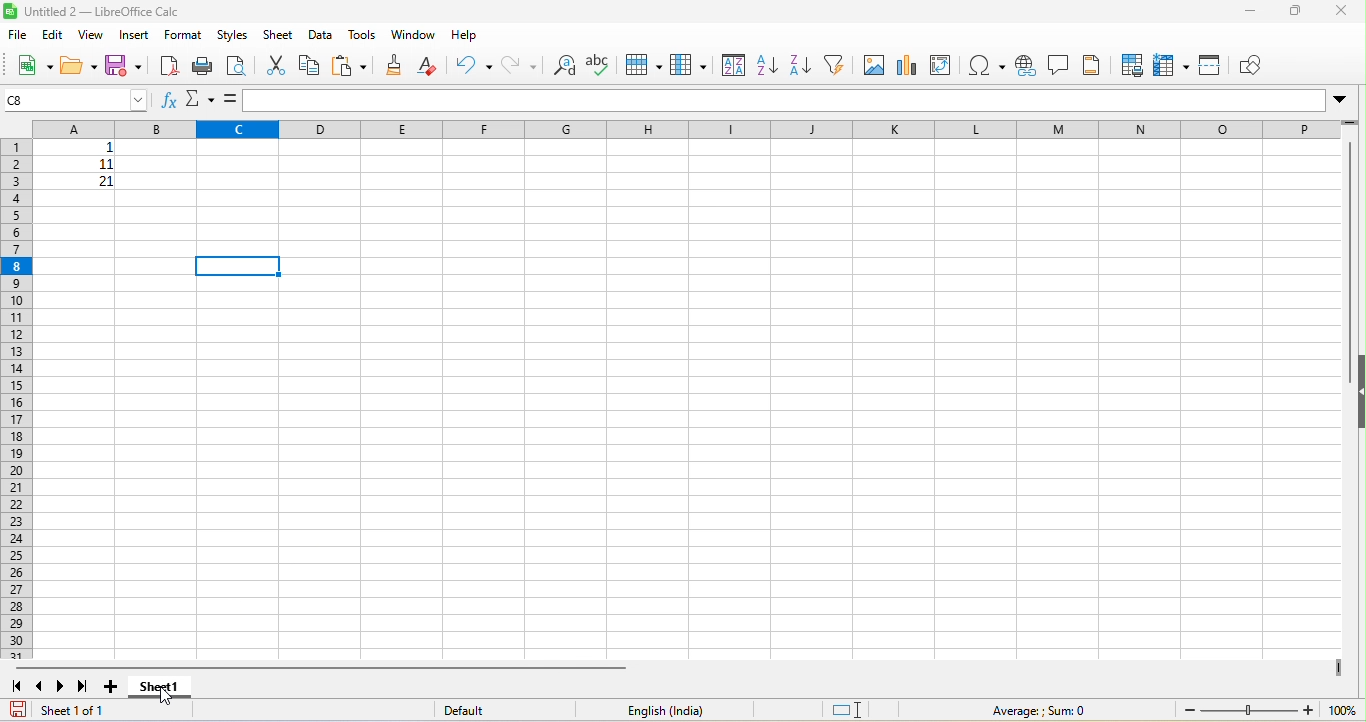 The height and width of the screenshot is (722, 1366). I want to click on previous, so click(40, 685).